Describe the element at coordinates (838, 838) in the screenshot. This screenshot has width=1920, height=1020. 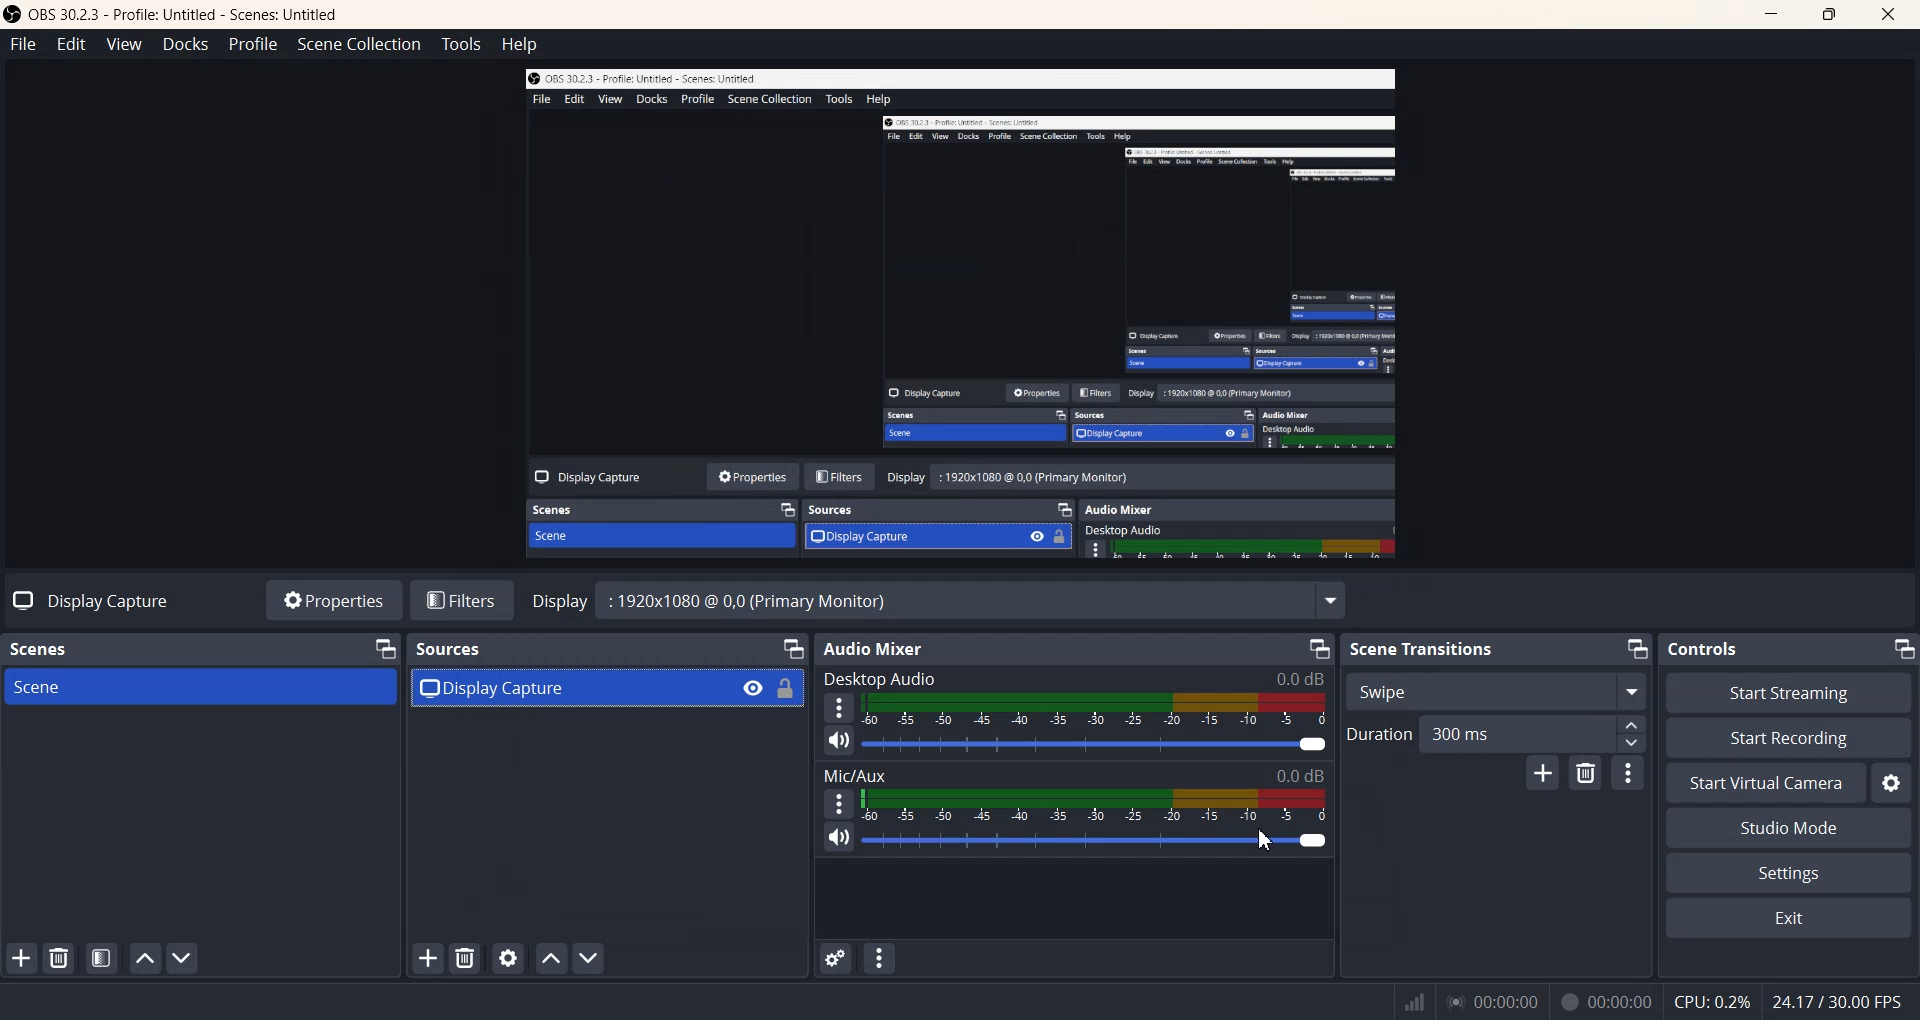
I see `Mute/Unmute` at that location.